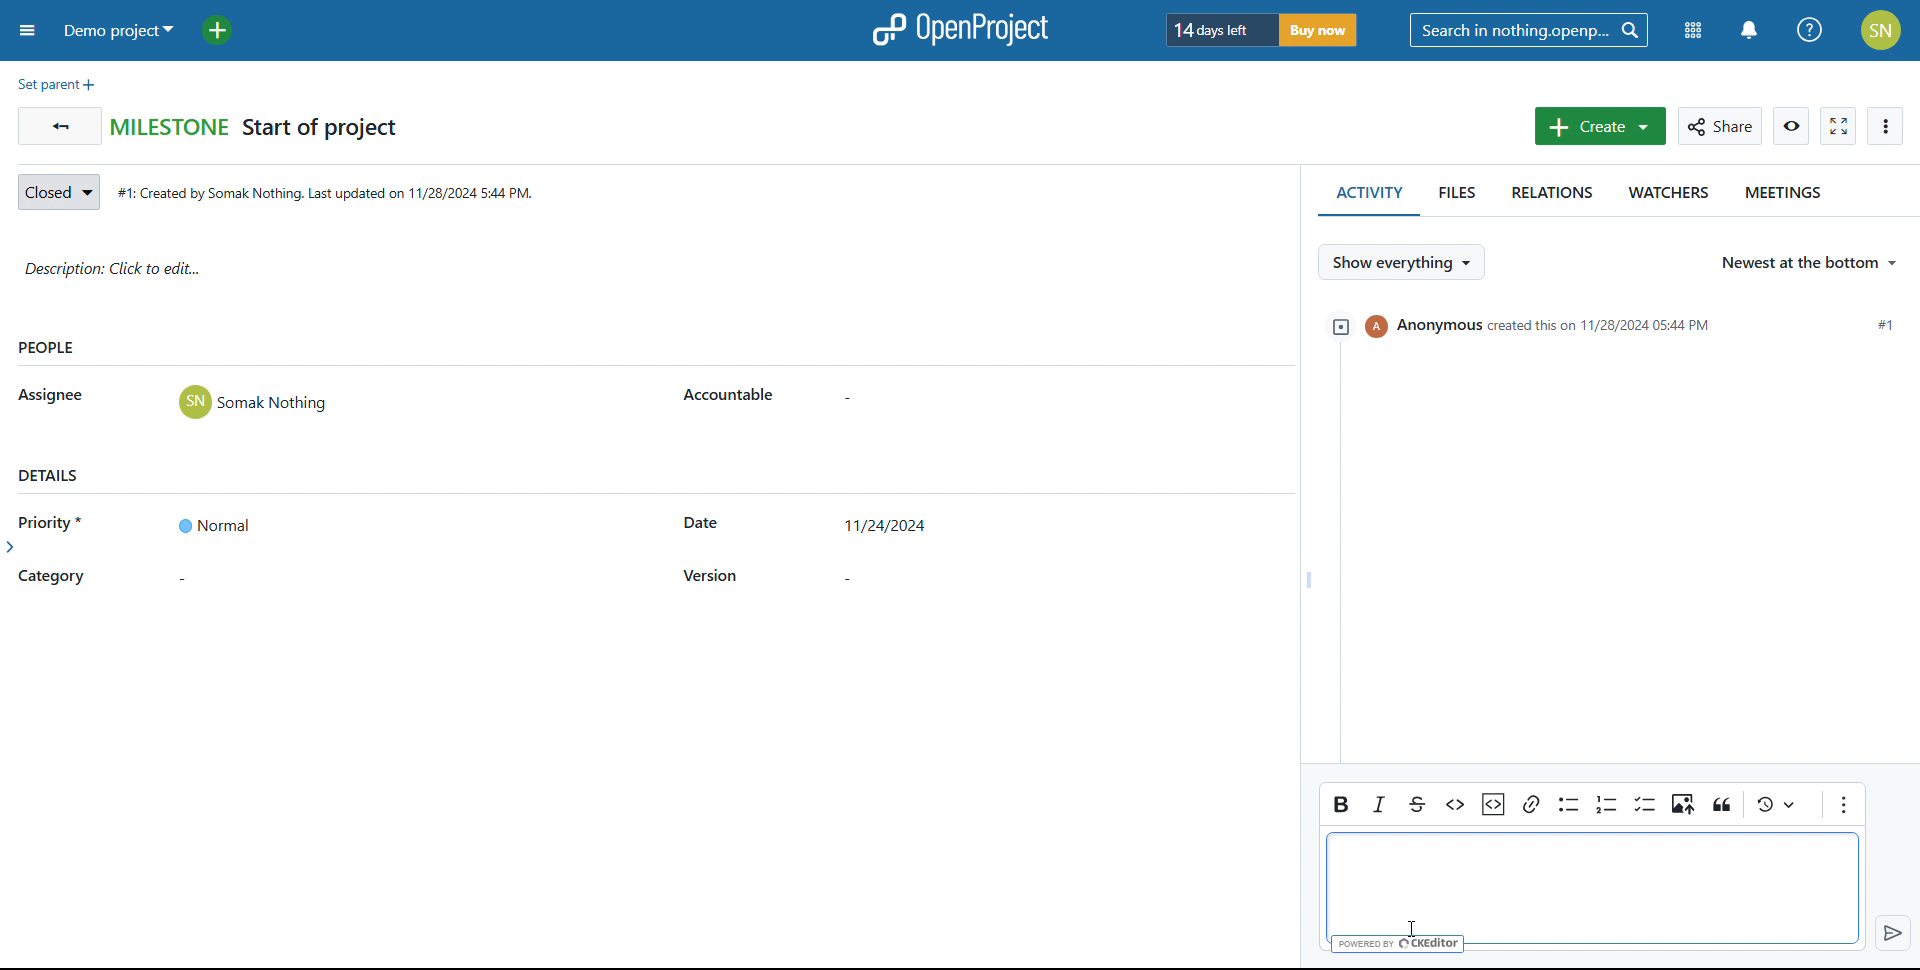  Describe the element at coordinates (1597, 882) in the screenshot. I see `typing space` at that location.